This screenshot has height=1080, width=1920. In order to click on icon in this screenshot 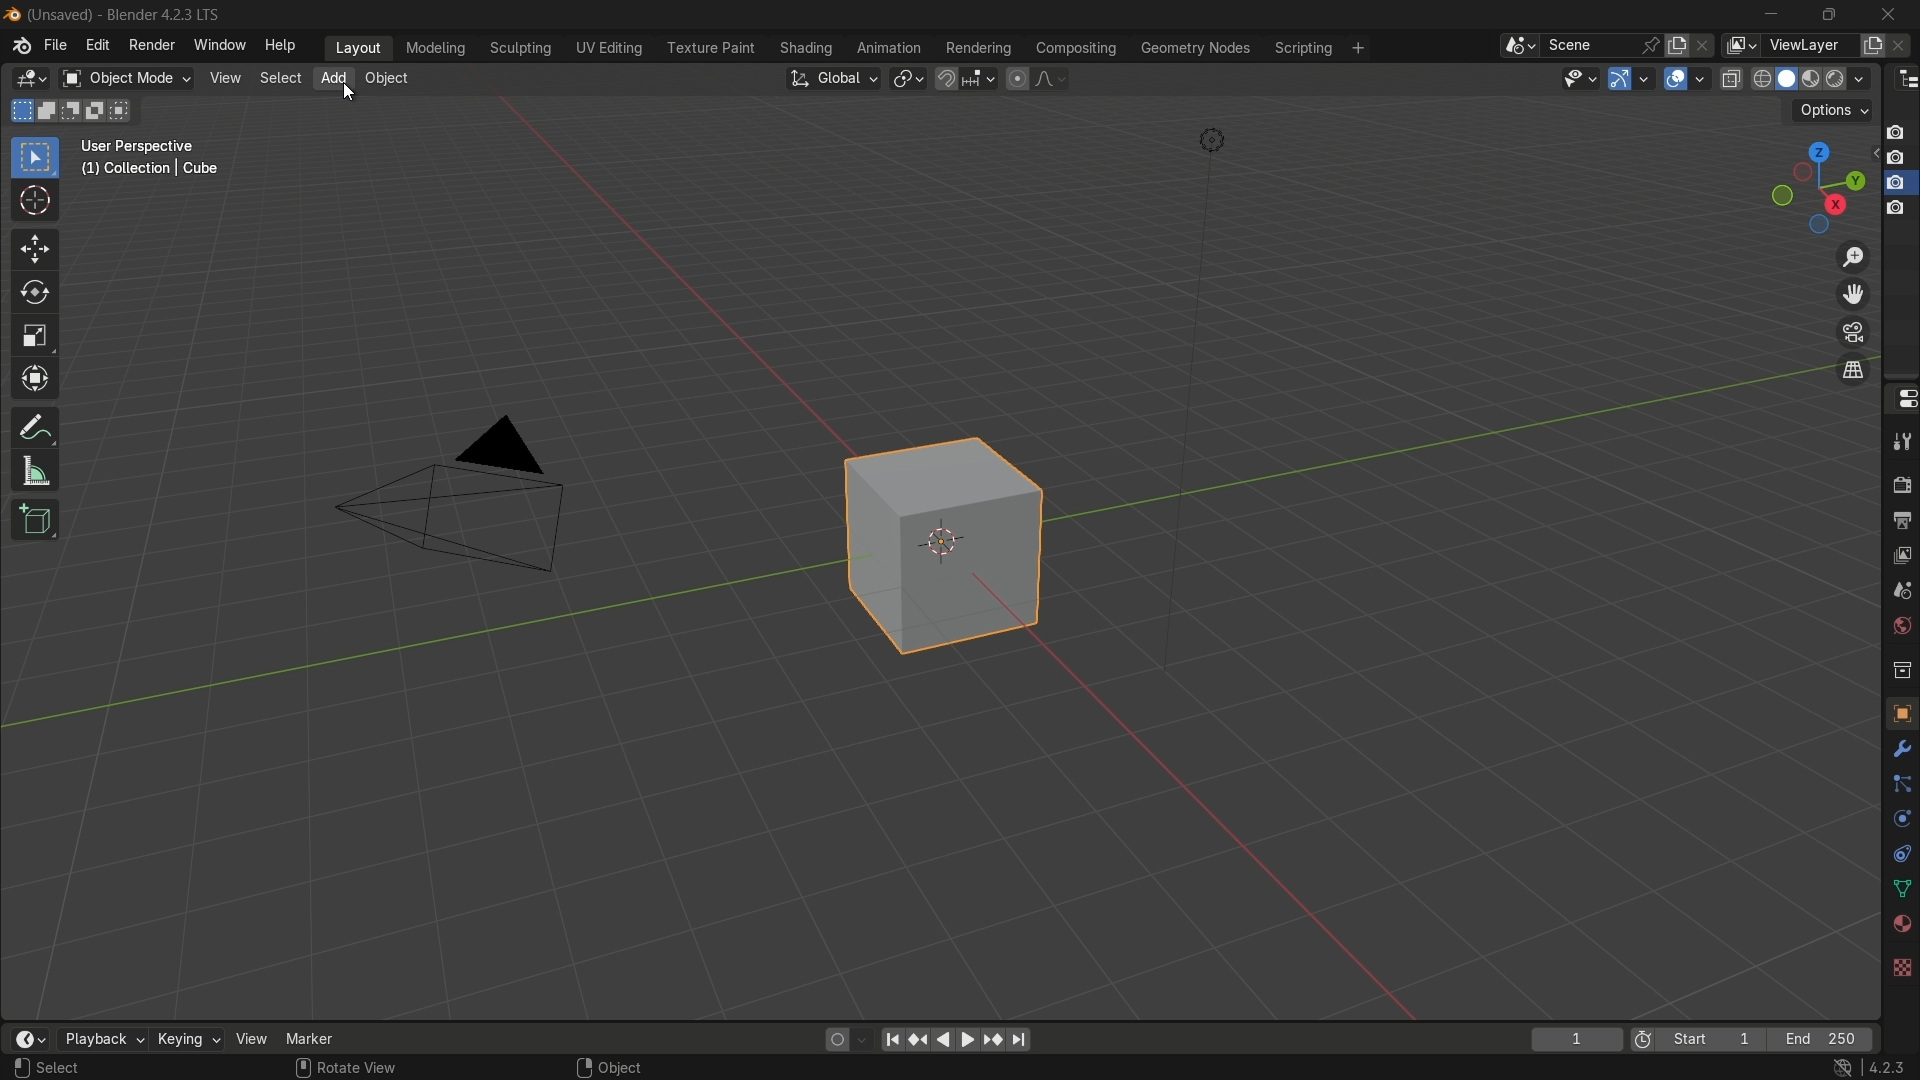, I will do `click(1643, 1042)`.